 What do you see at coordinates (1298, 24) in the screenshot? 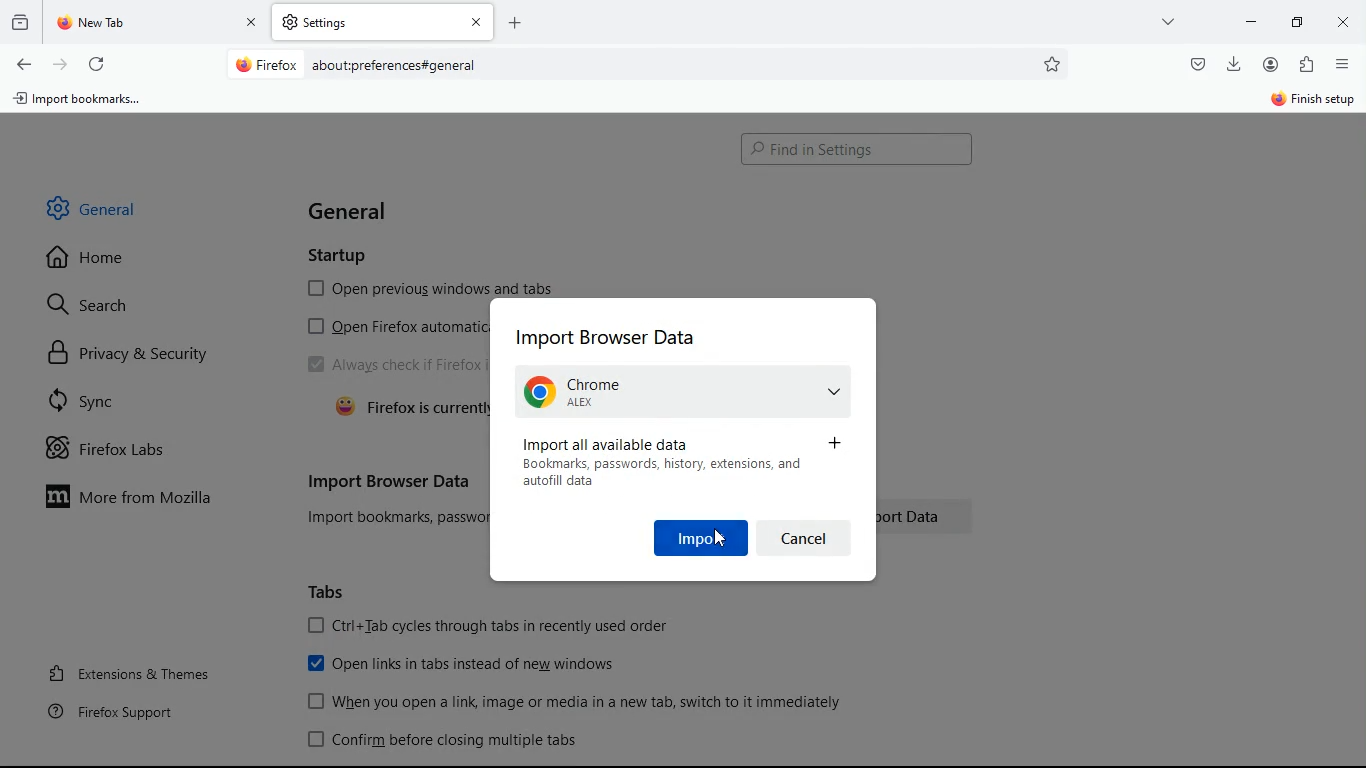
I see `maximize` at bounding box center [1298, 24].